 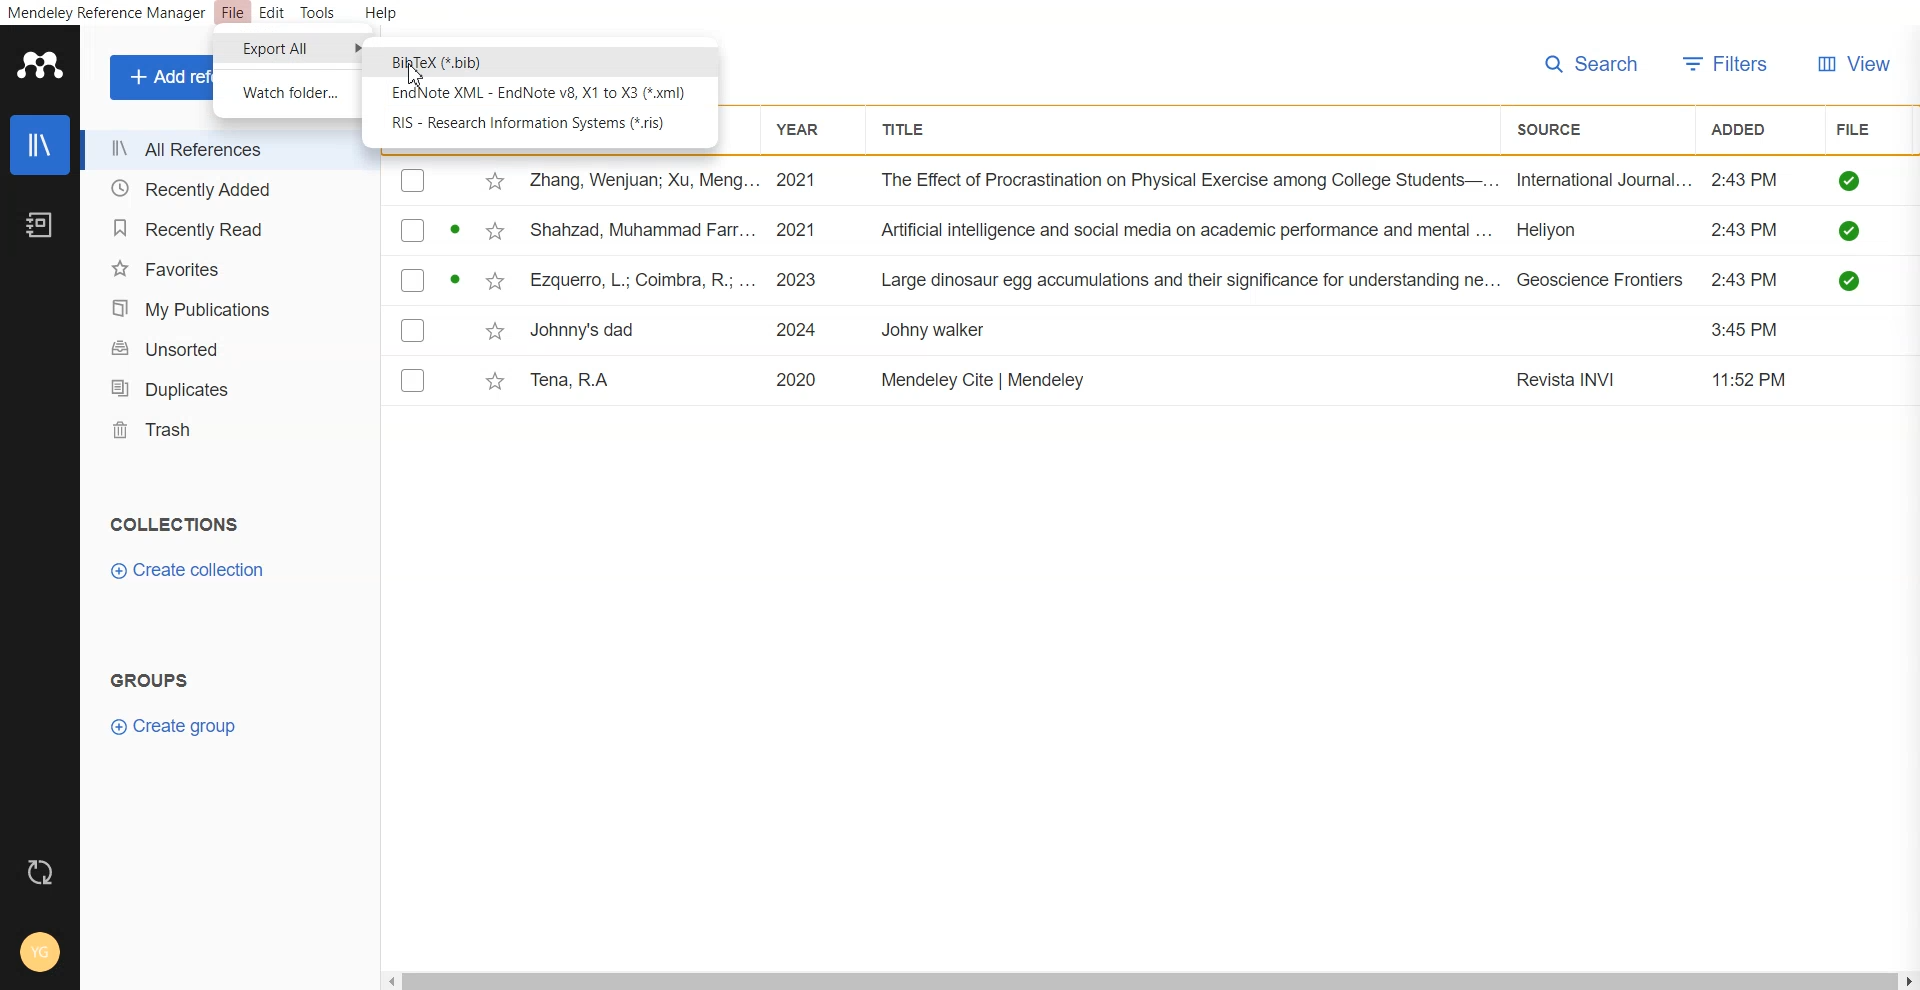 What do you see at coordinates (910, 129) in the screenshot?
I see `Title` at bounding box center [910, 129].